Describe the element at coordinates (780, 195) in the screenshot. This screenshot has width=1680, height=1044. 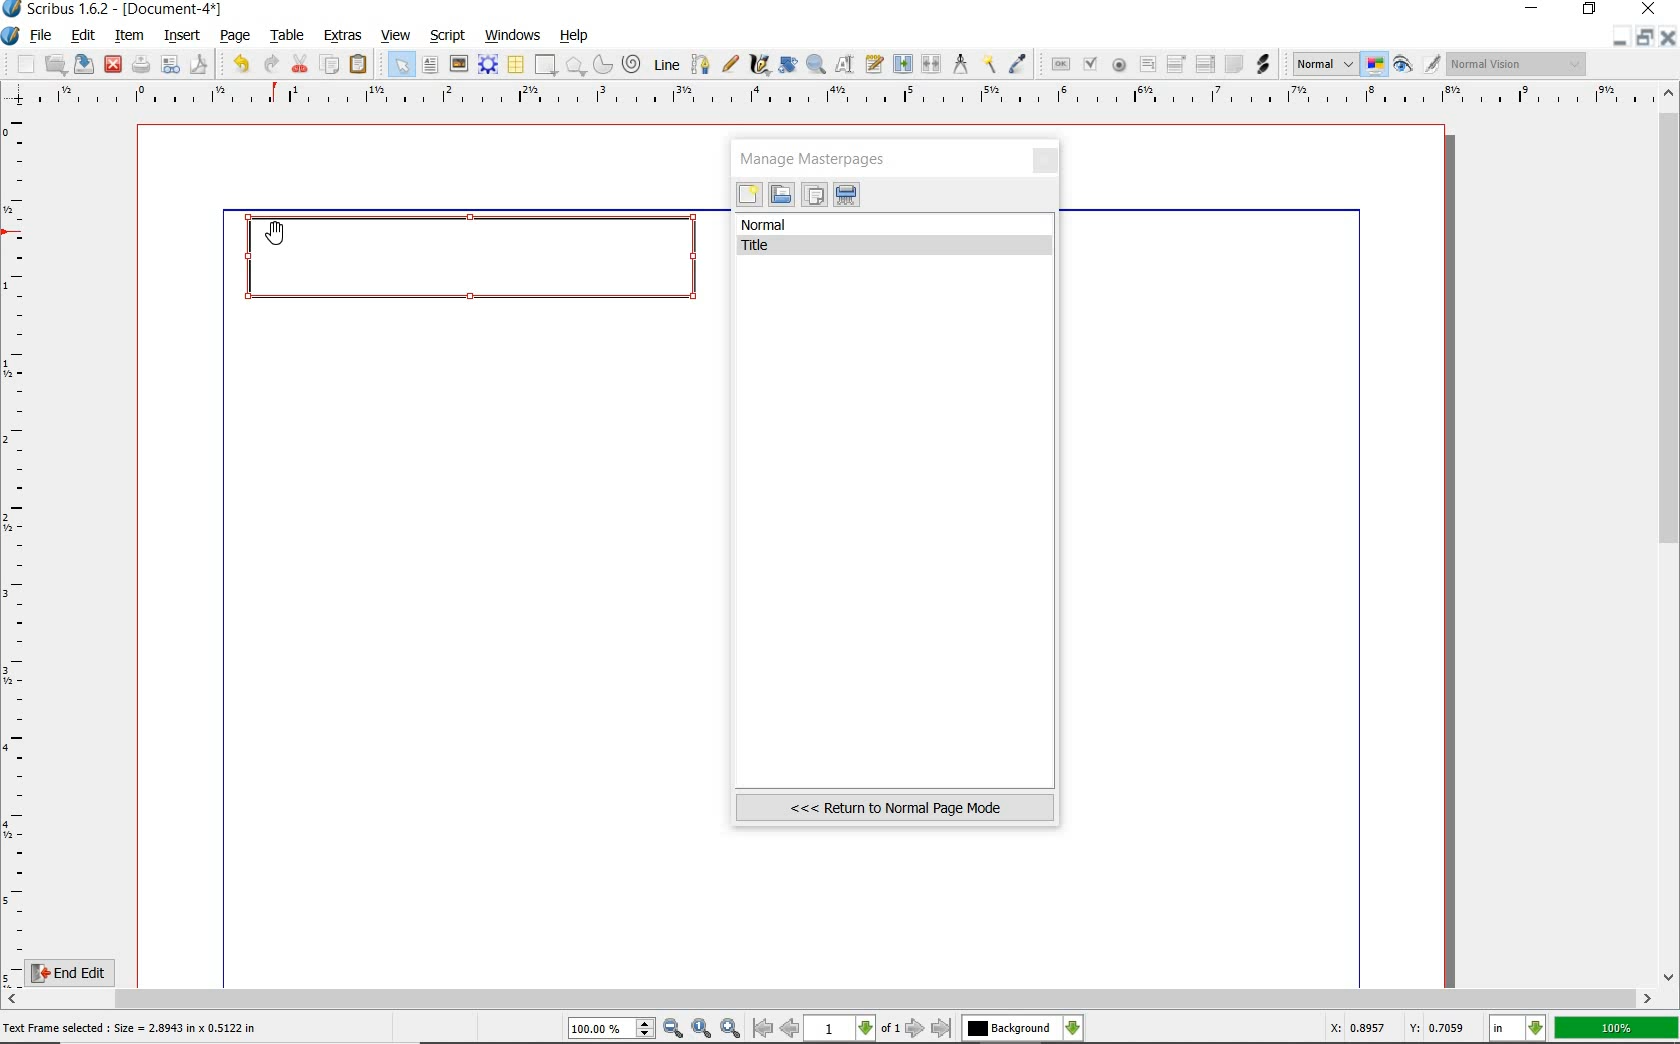
I see `import masterpages` at that location.